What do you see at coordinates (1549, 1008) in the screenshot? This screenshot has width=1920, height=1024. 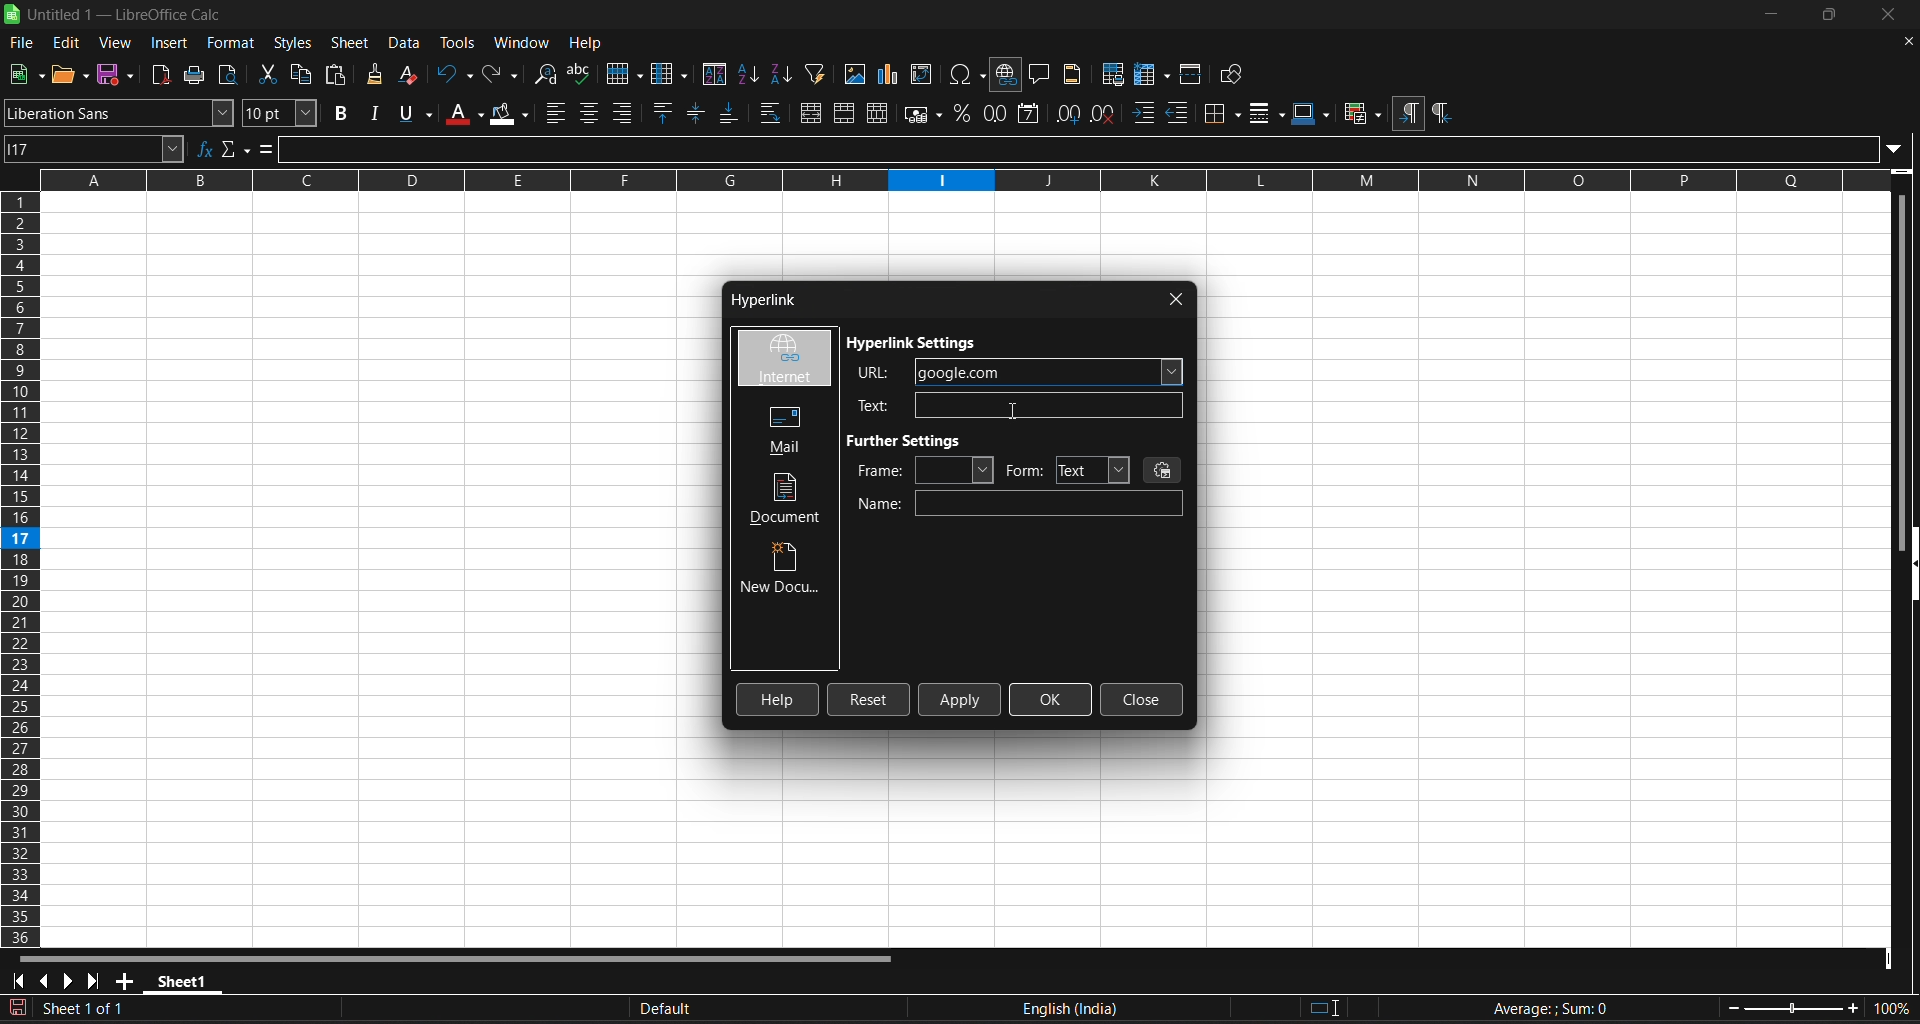 I see `formula` at bounding box center [1549, 1008].